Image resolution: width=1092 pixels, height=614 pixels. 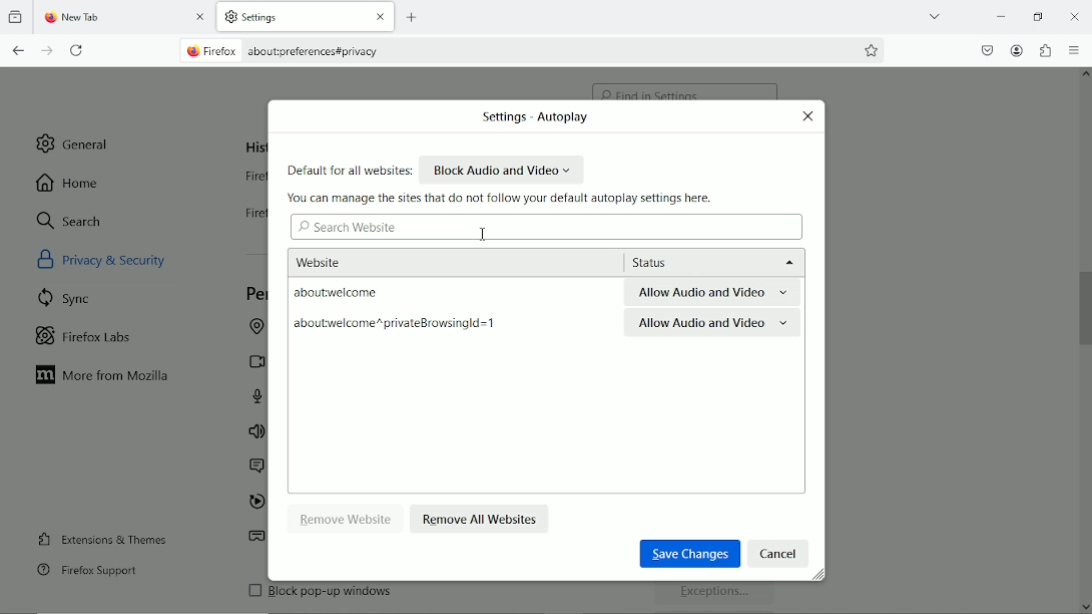 I want to click on remove all websites, so click(x=481, y=517).